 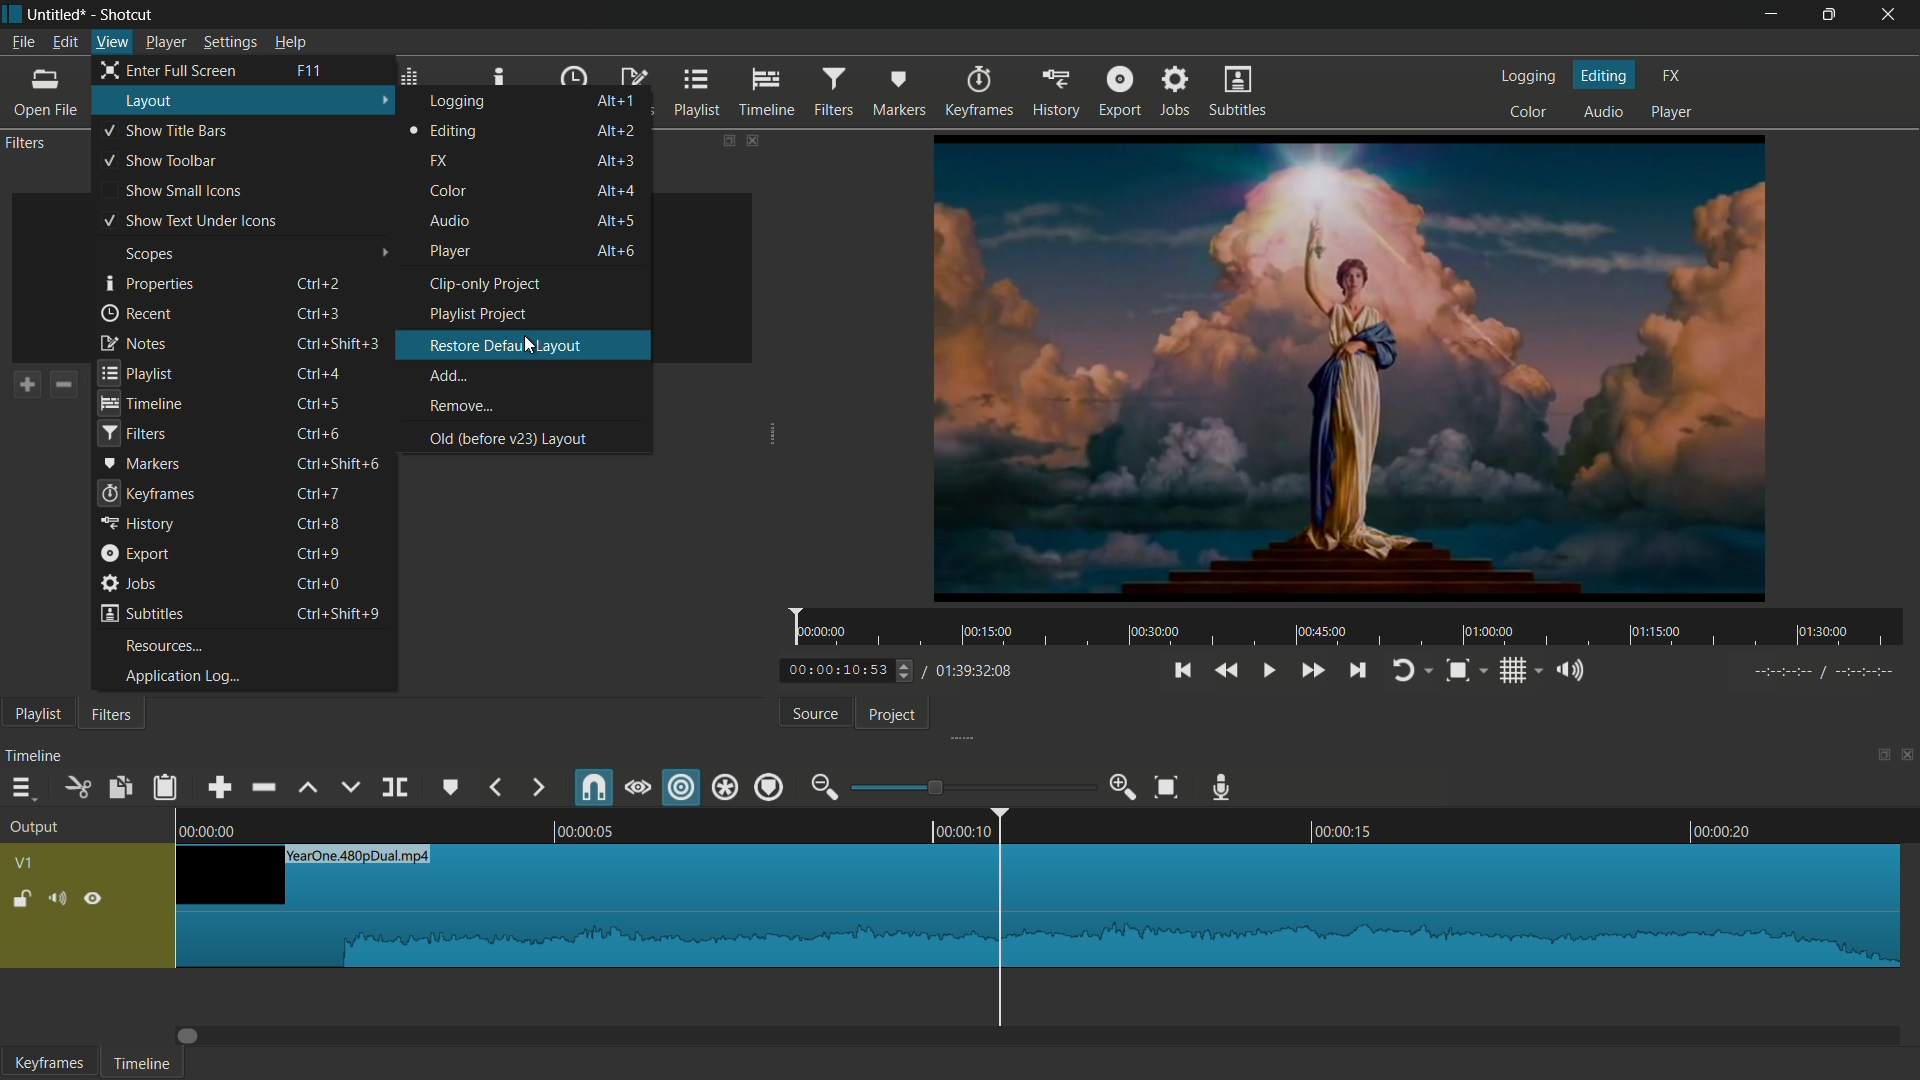 What do you see at coordinates (450, 376) in the screenshot?
I see `add remove` at bounding box center [450, 376].